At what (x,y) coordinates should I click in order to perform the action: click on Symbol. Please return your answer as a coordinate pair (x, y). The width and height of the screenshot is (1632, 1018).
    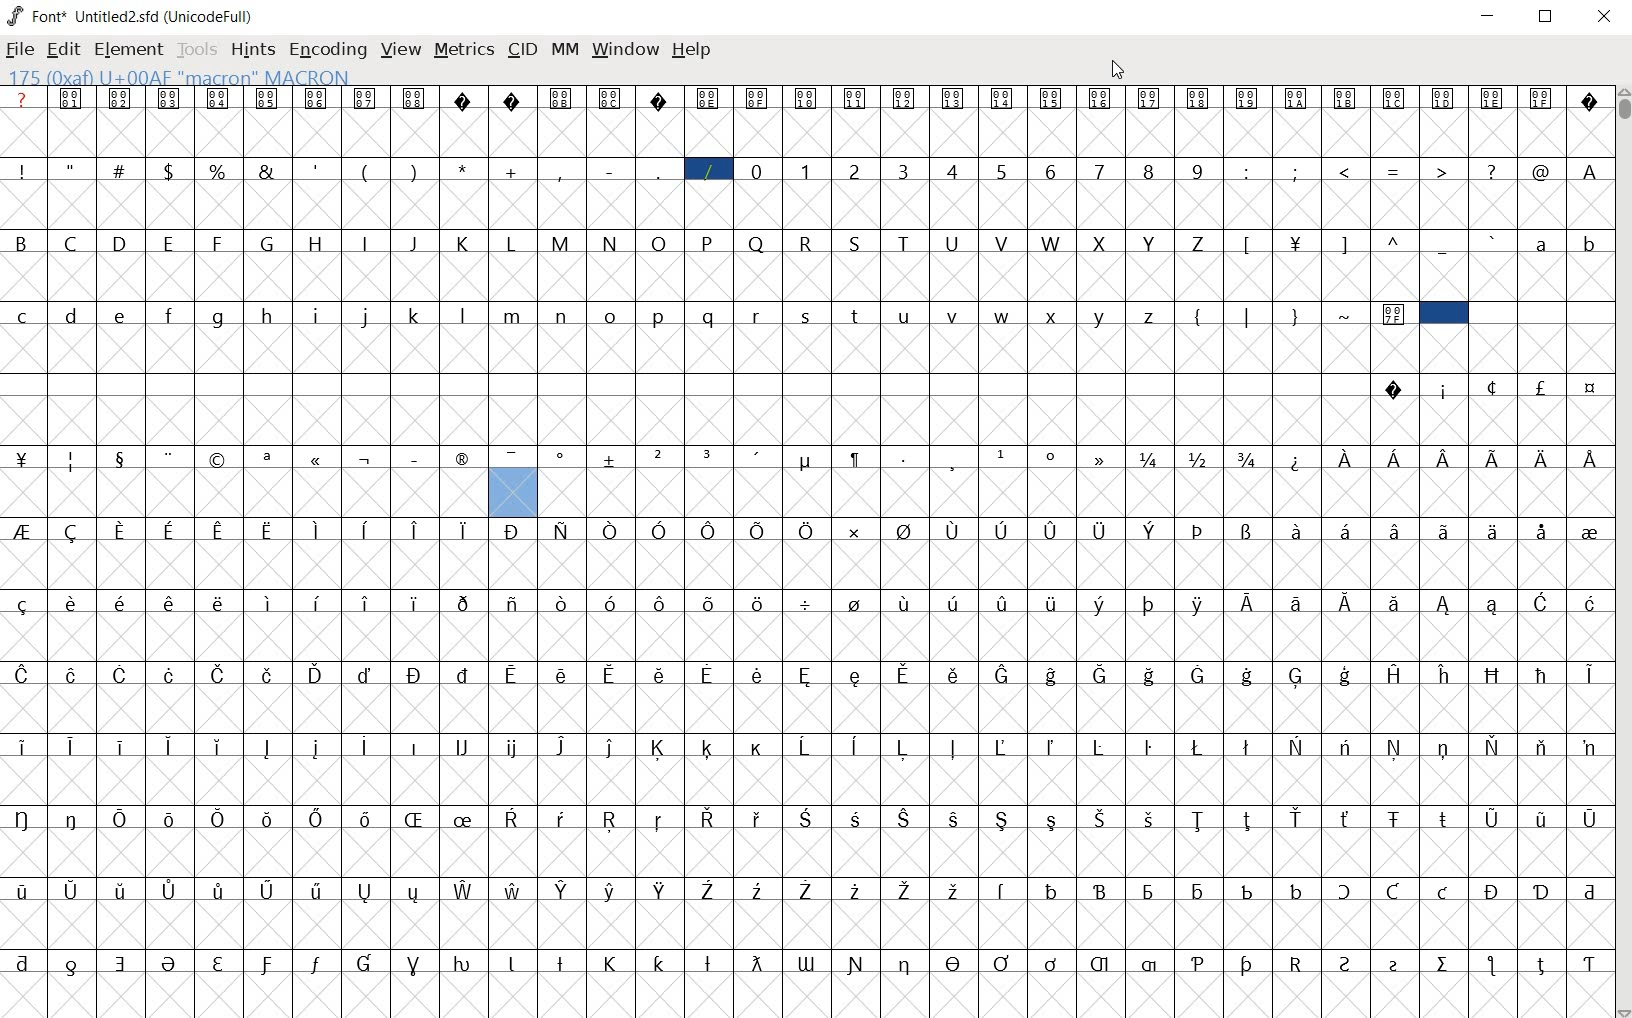
    Looking at the image, I should click on (955, 532).